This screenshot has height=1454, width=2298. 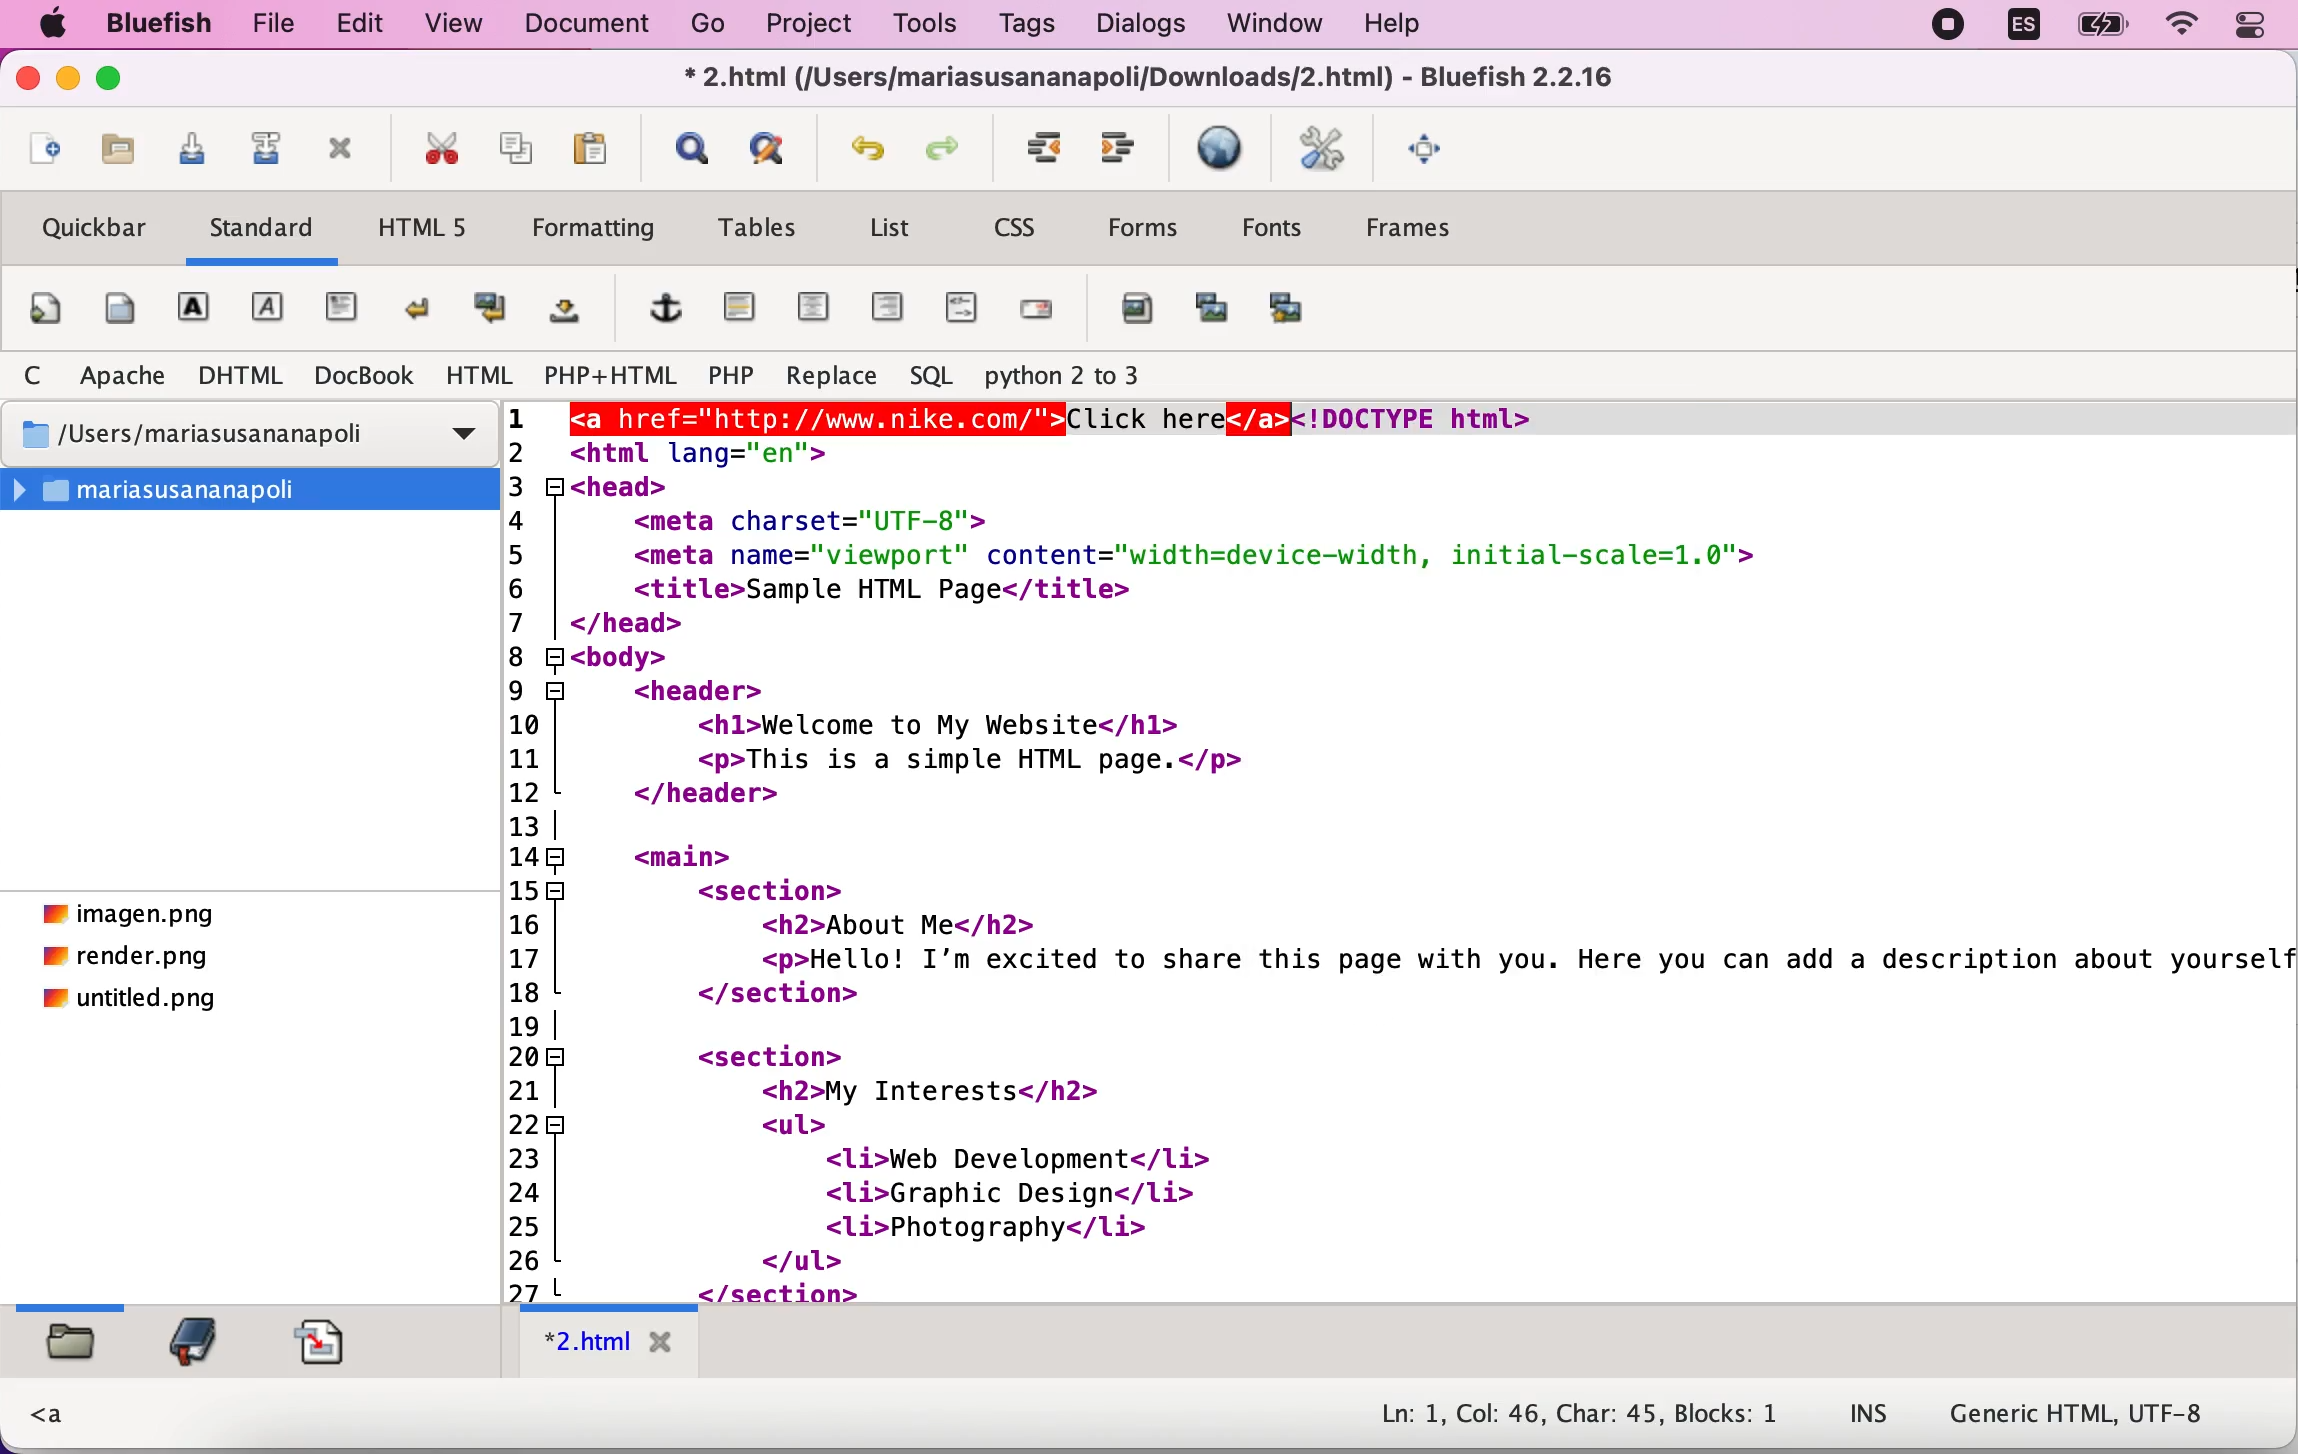 I want to click on html, so click(x=475, y=373).